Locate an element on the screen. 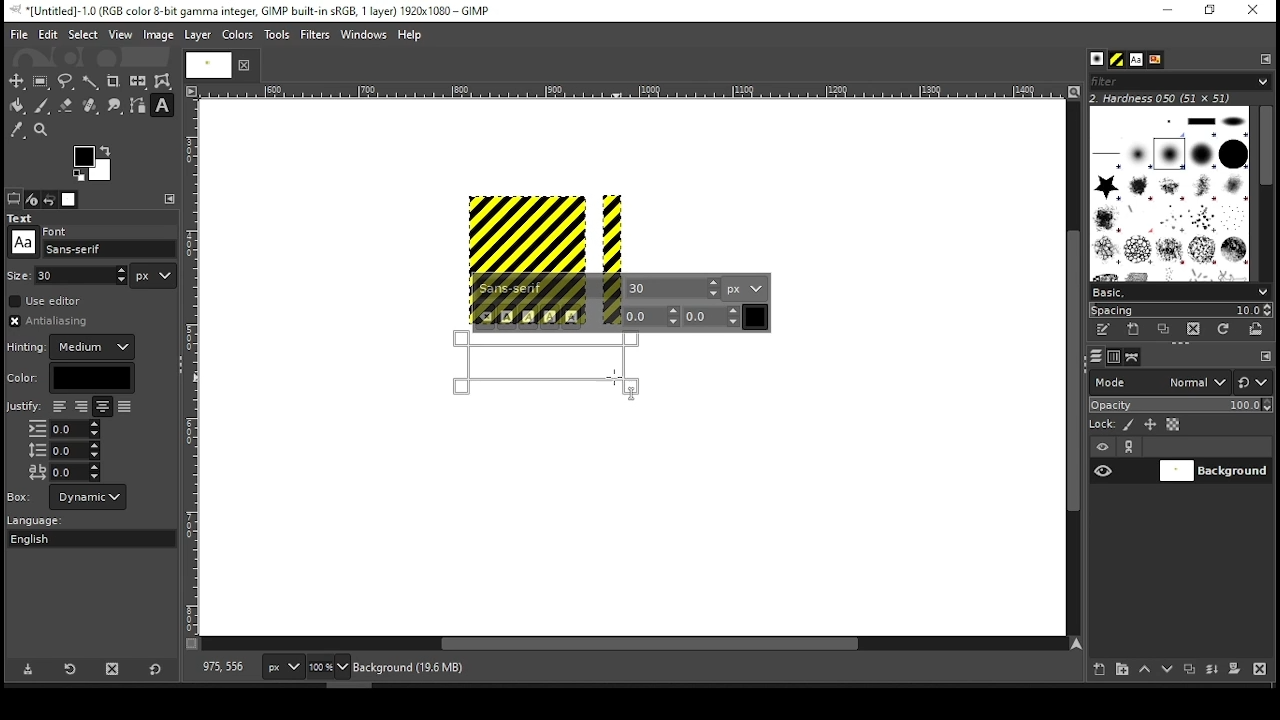 The image size is (1280, 720). box  is located at coordinates (88, 497).